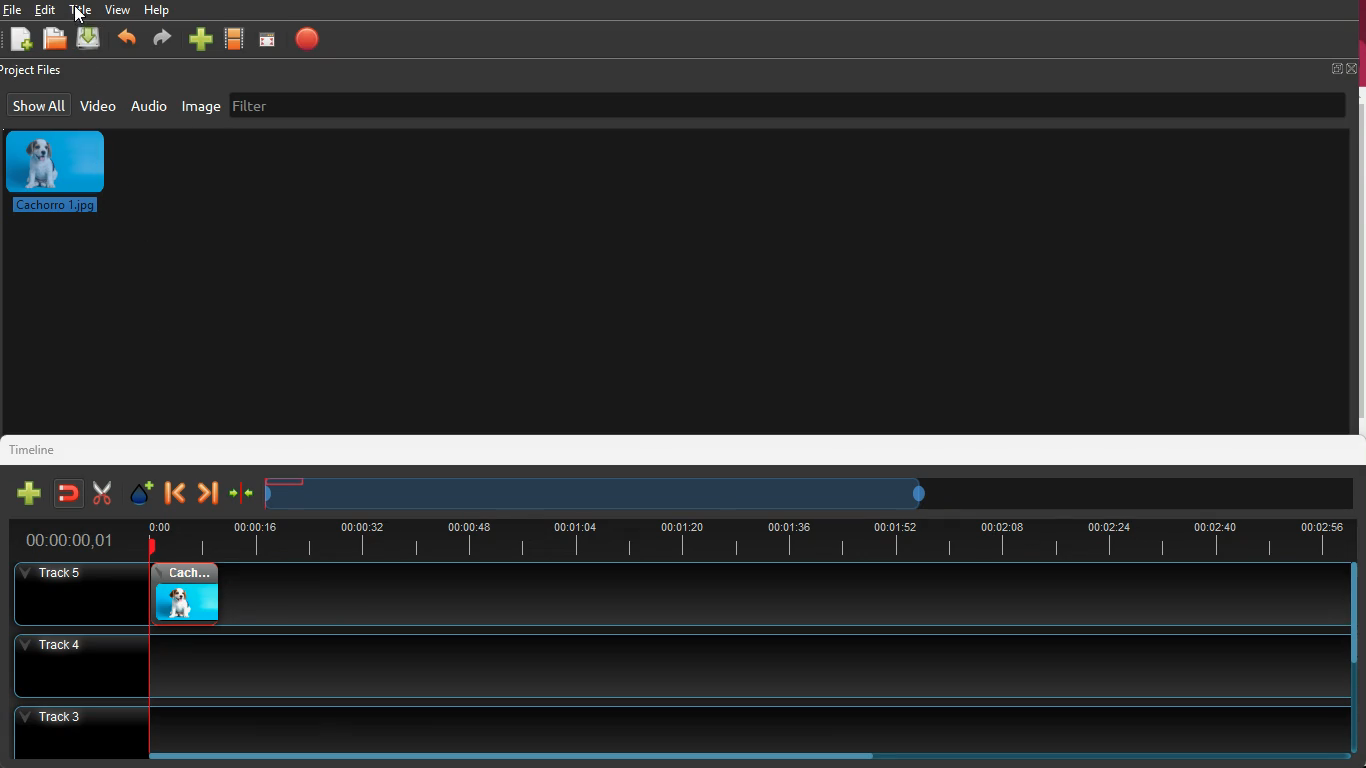  What do you see at coordinates (747, 537) in the screenshot?
I see `time` at bounding box center [747, 537].